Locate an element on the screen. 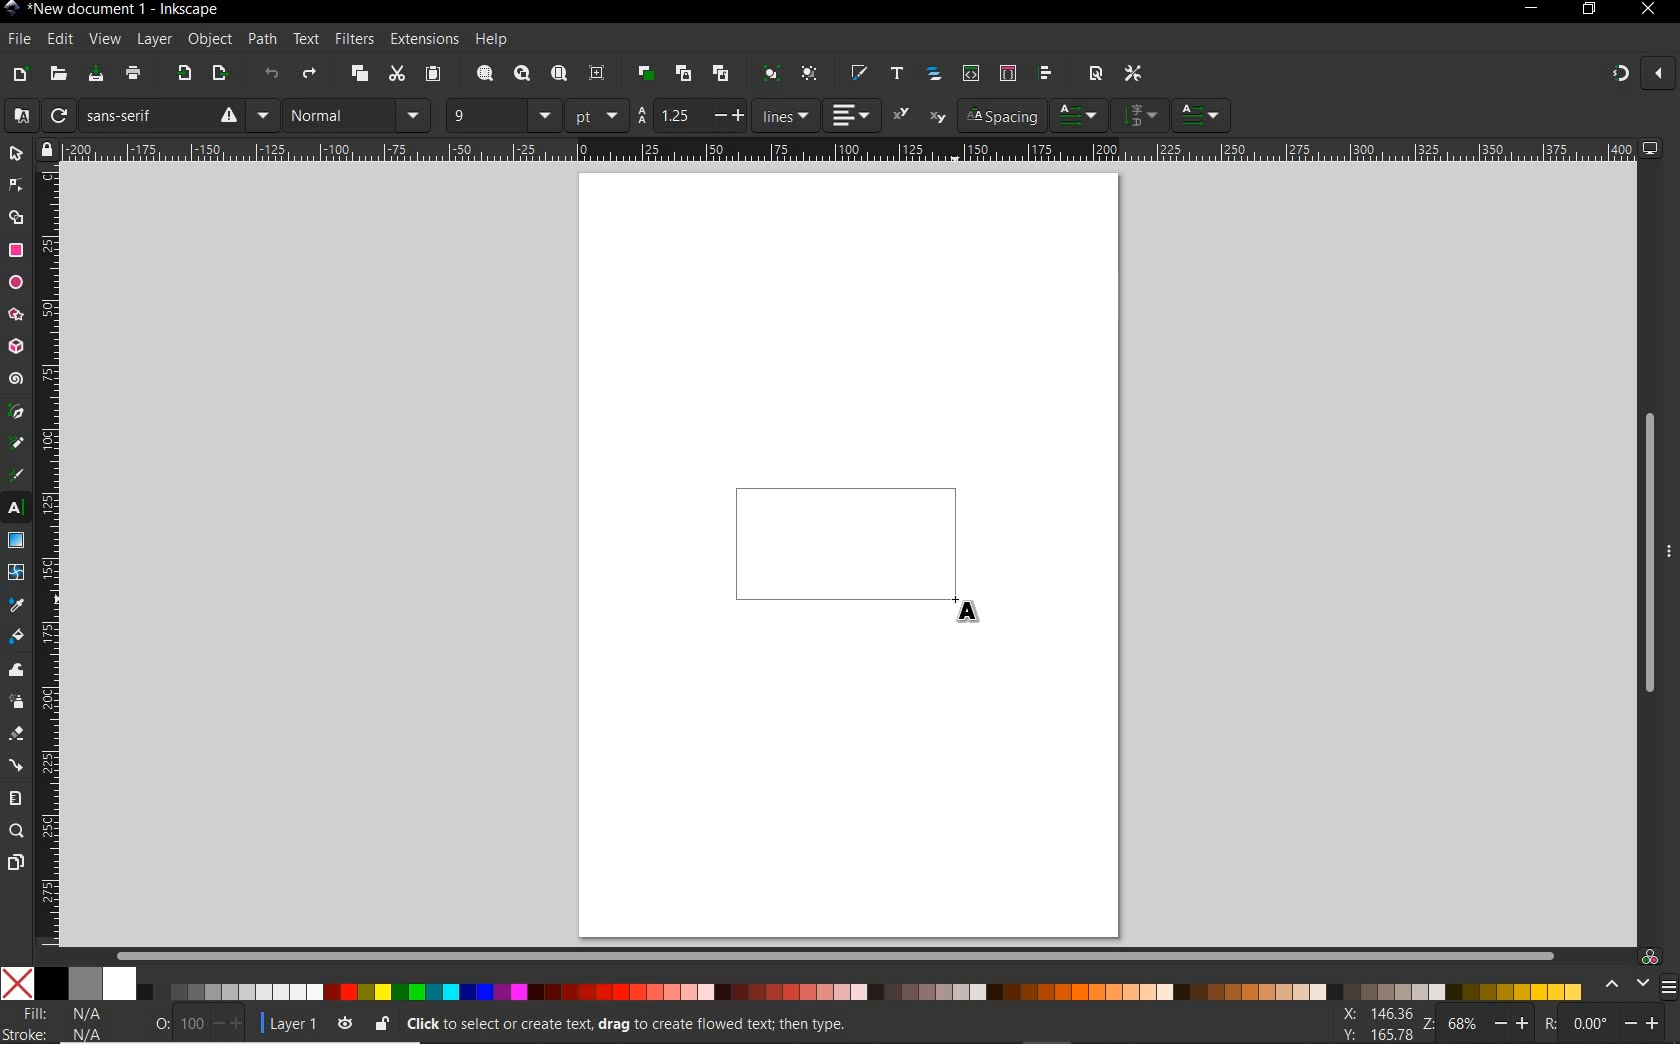  calligraphy tool is located at coordinates (19, 475).